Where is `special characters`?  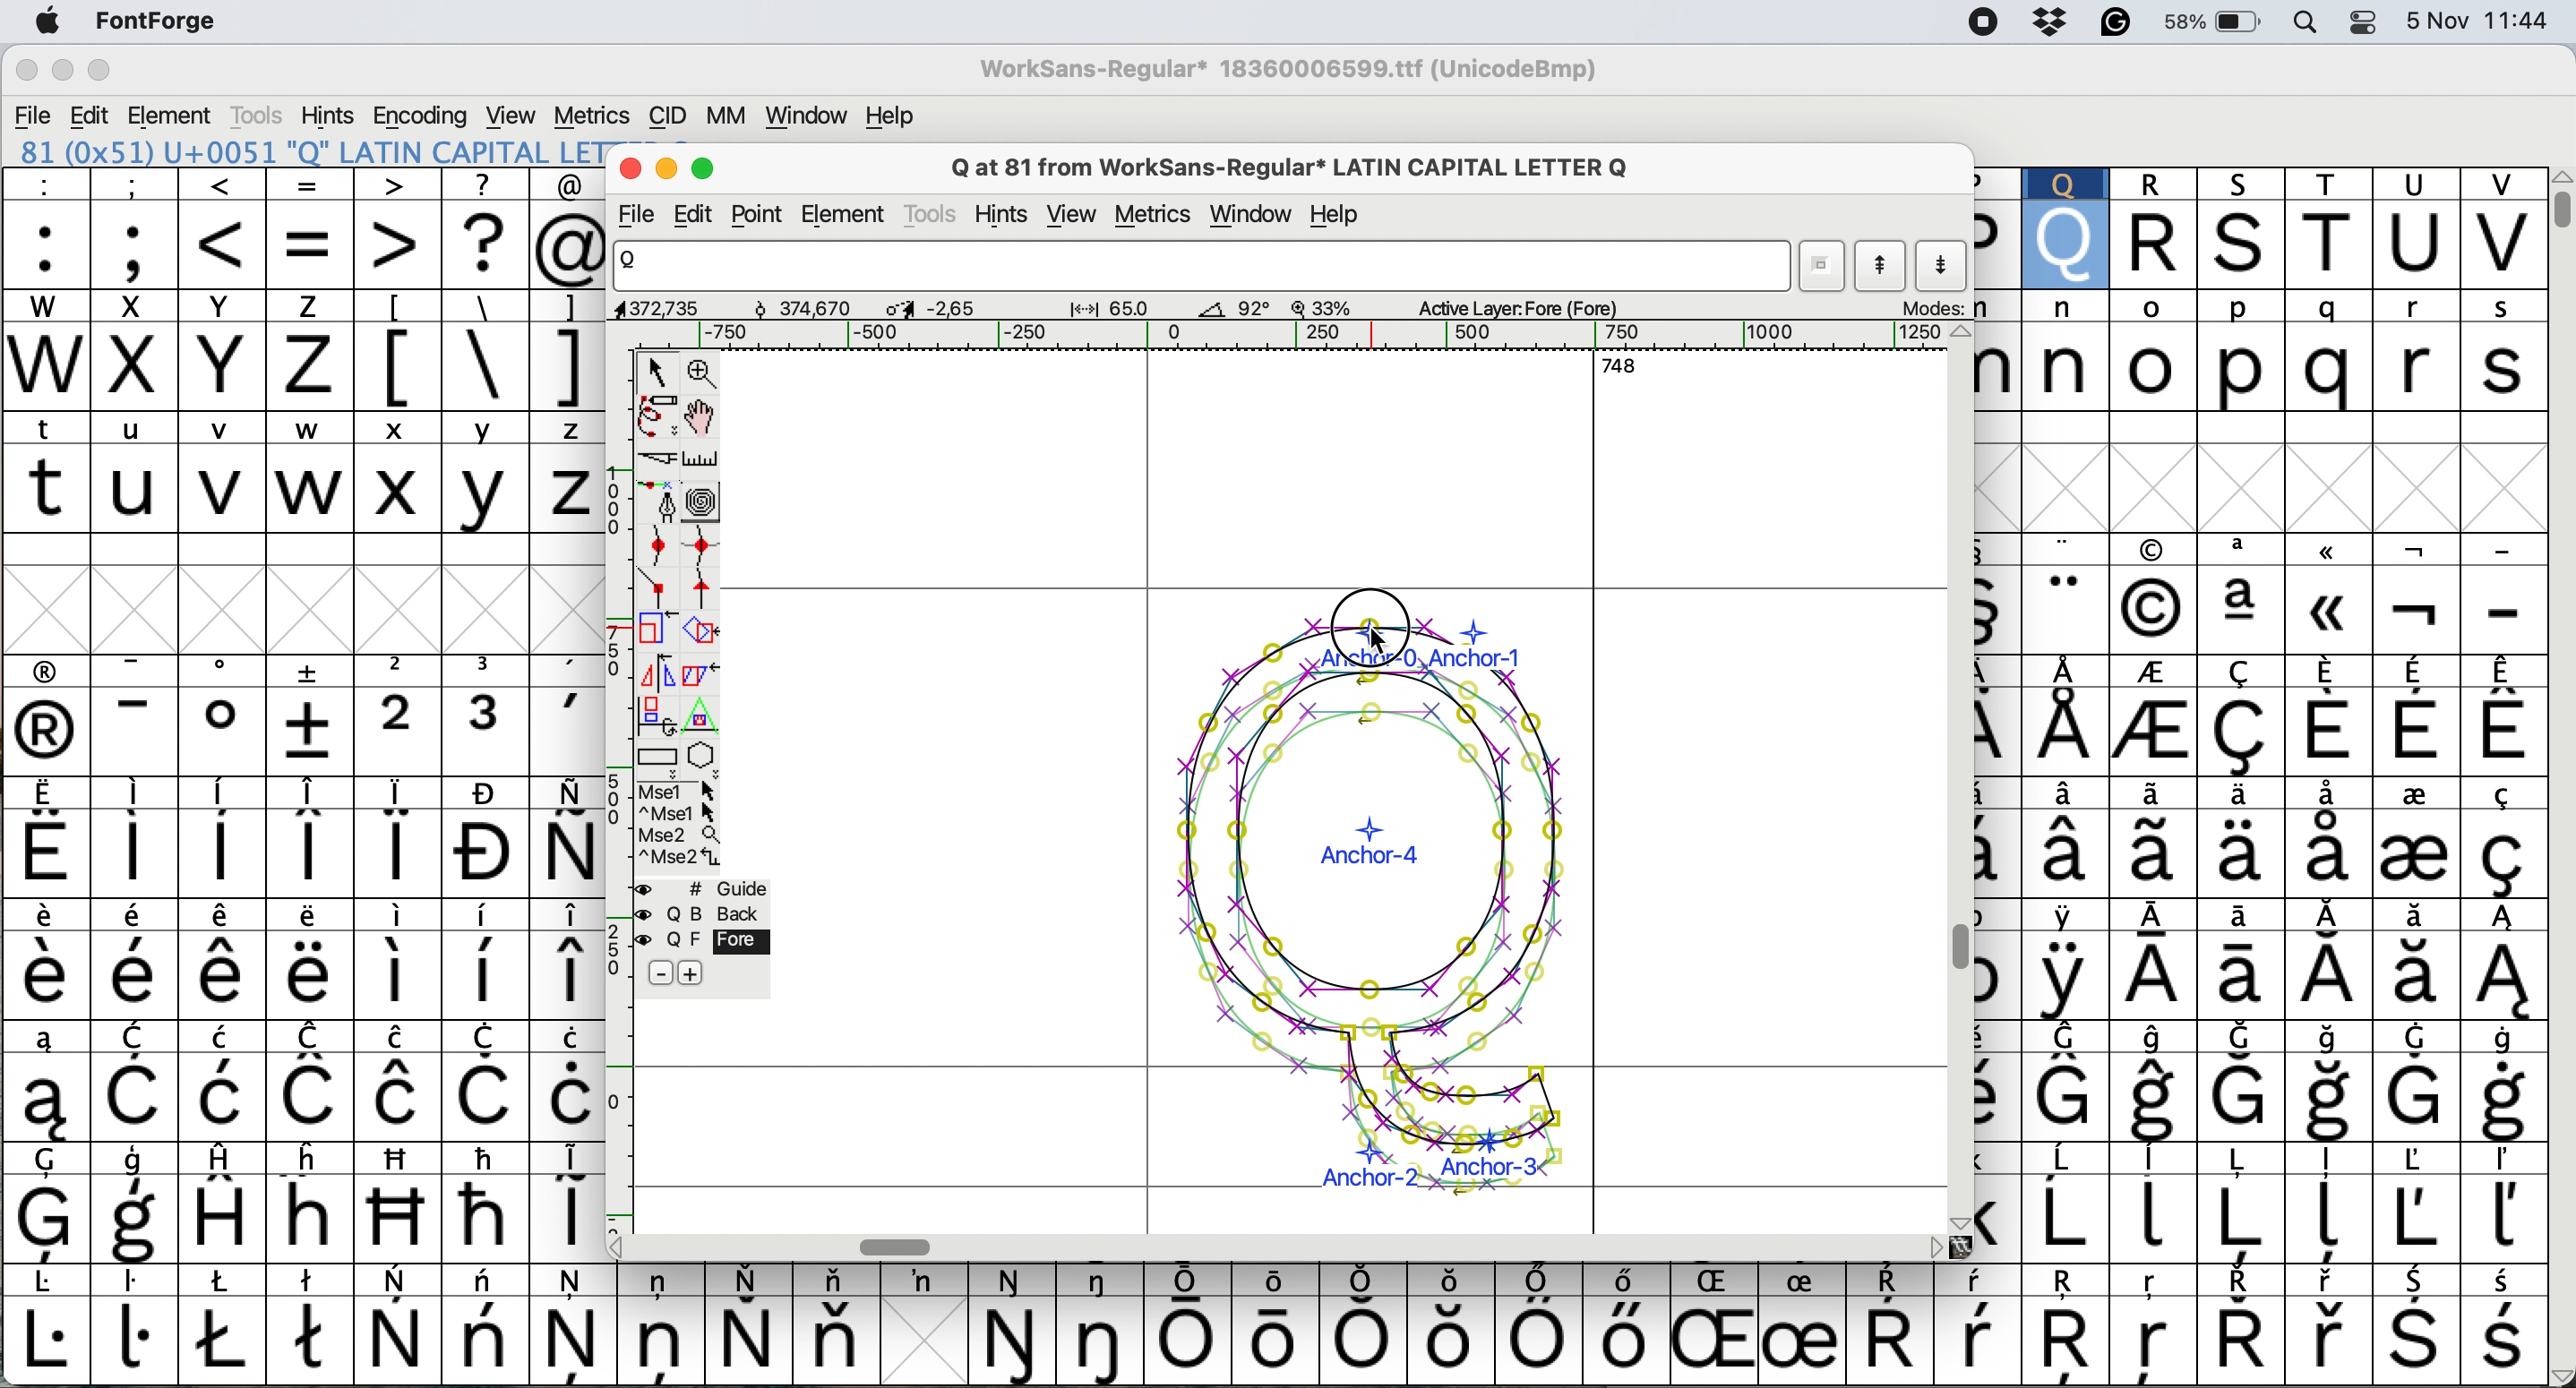 special characters is located at coordinates (469, 308).